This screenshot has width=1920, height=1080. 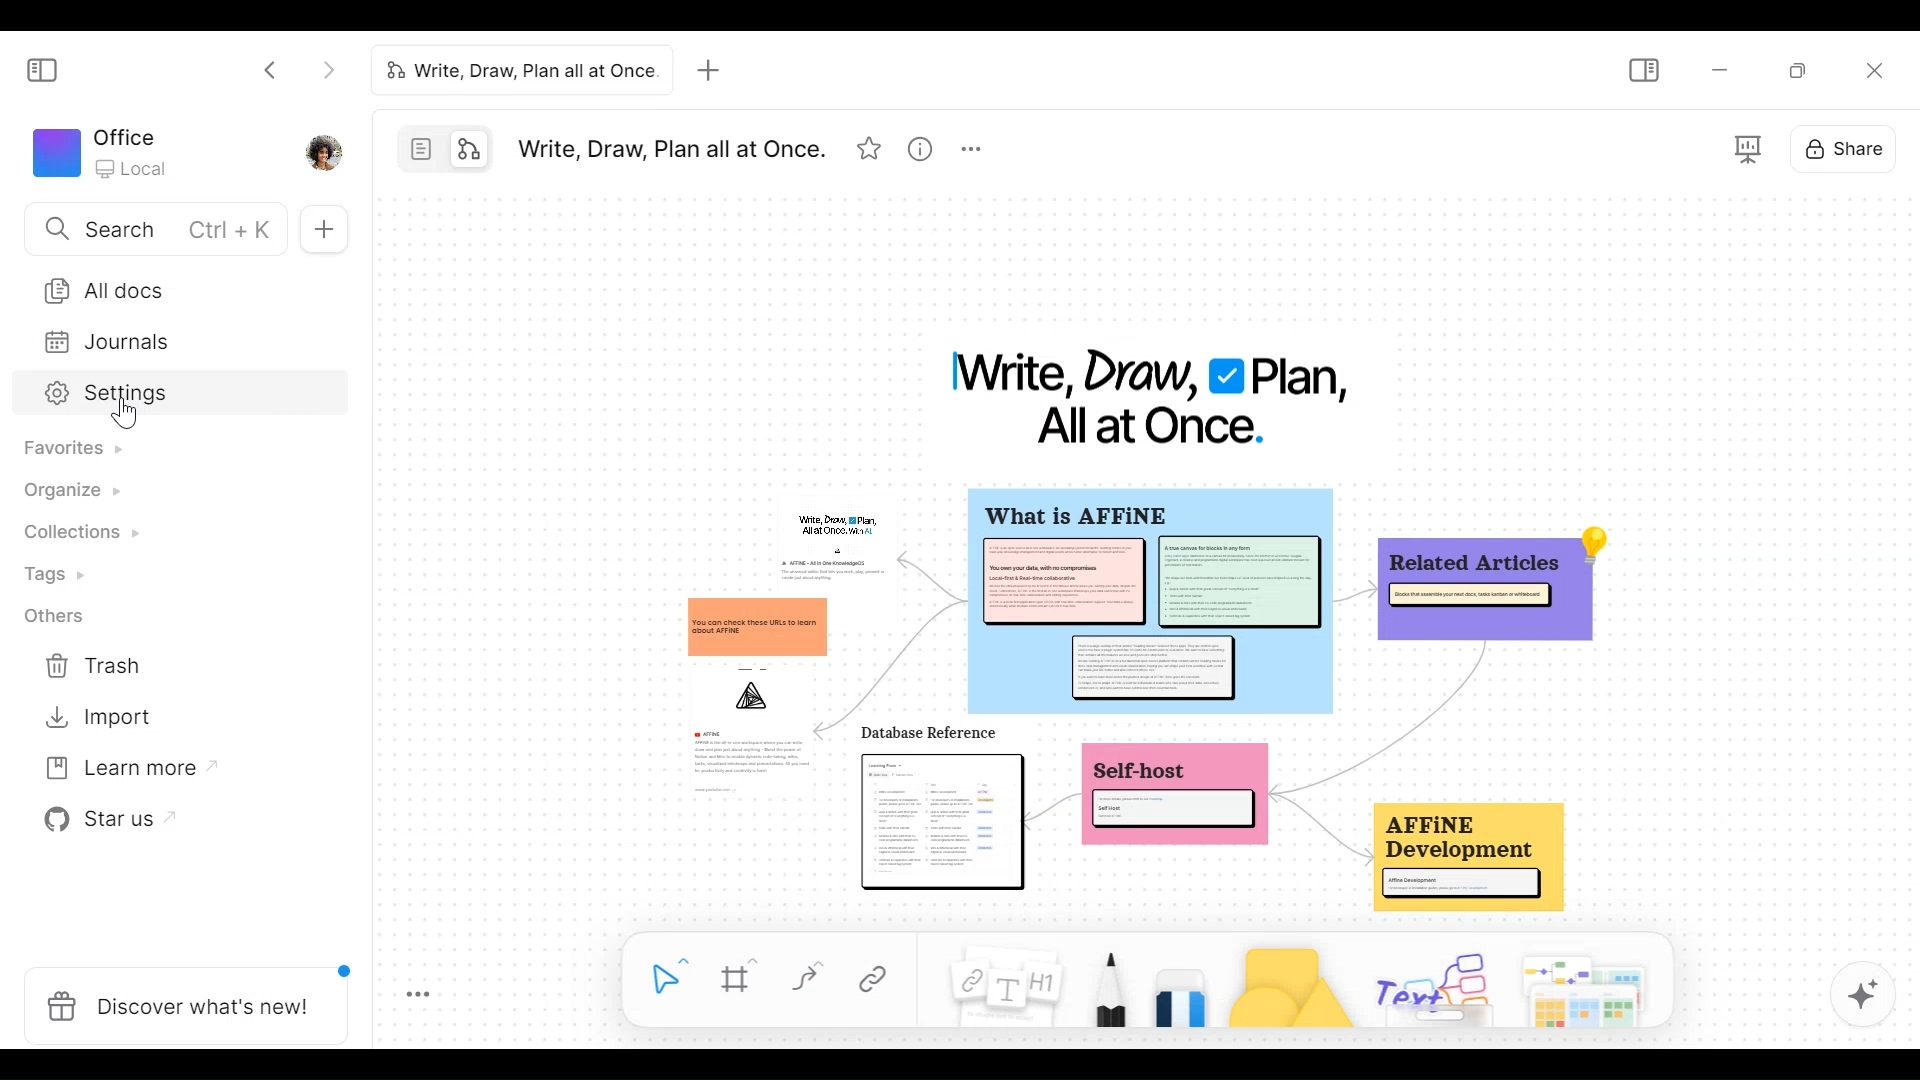 I want to click on cursor, so click(x=128, y=417).